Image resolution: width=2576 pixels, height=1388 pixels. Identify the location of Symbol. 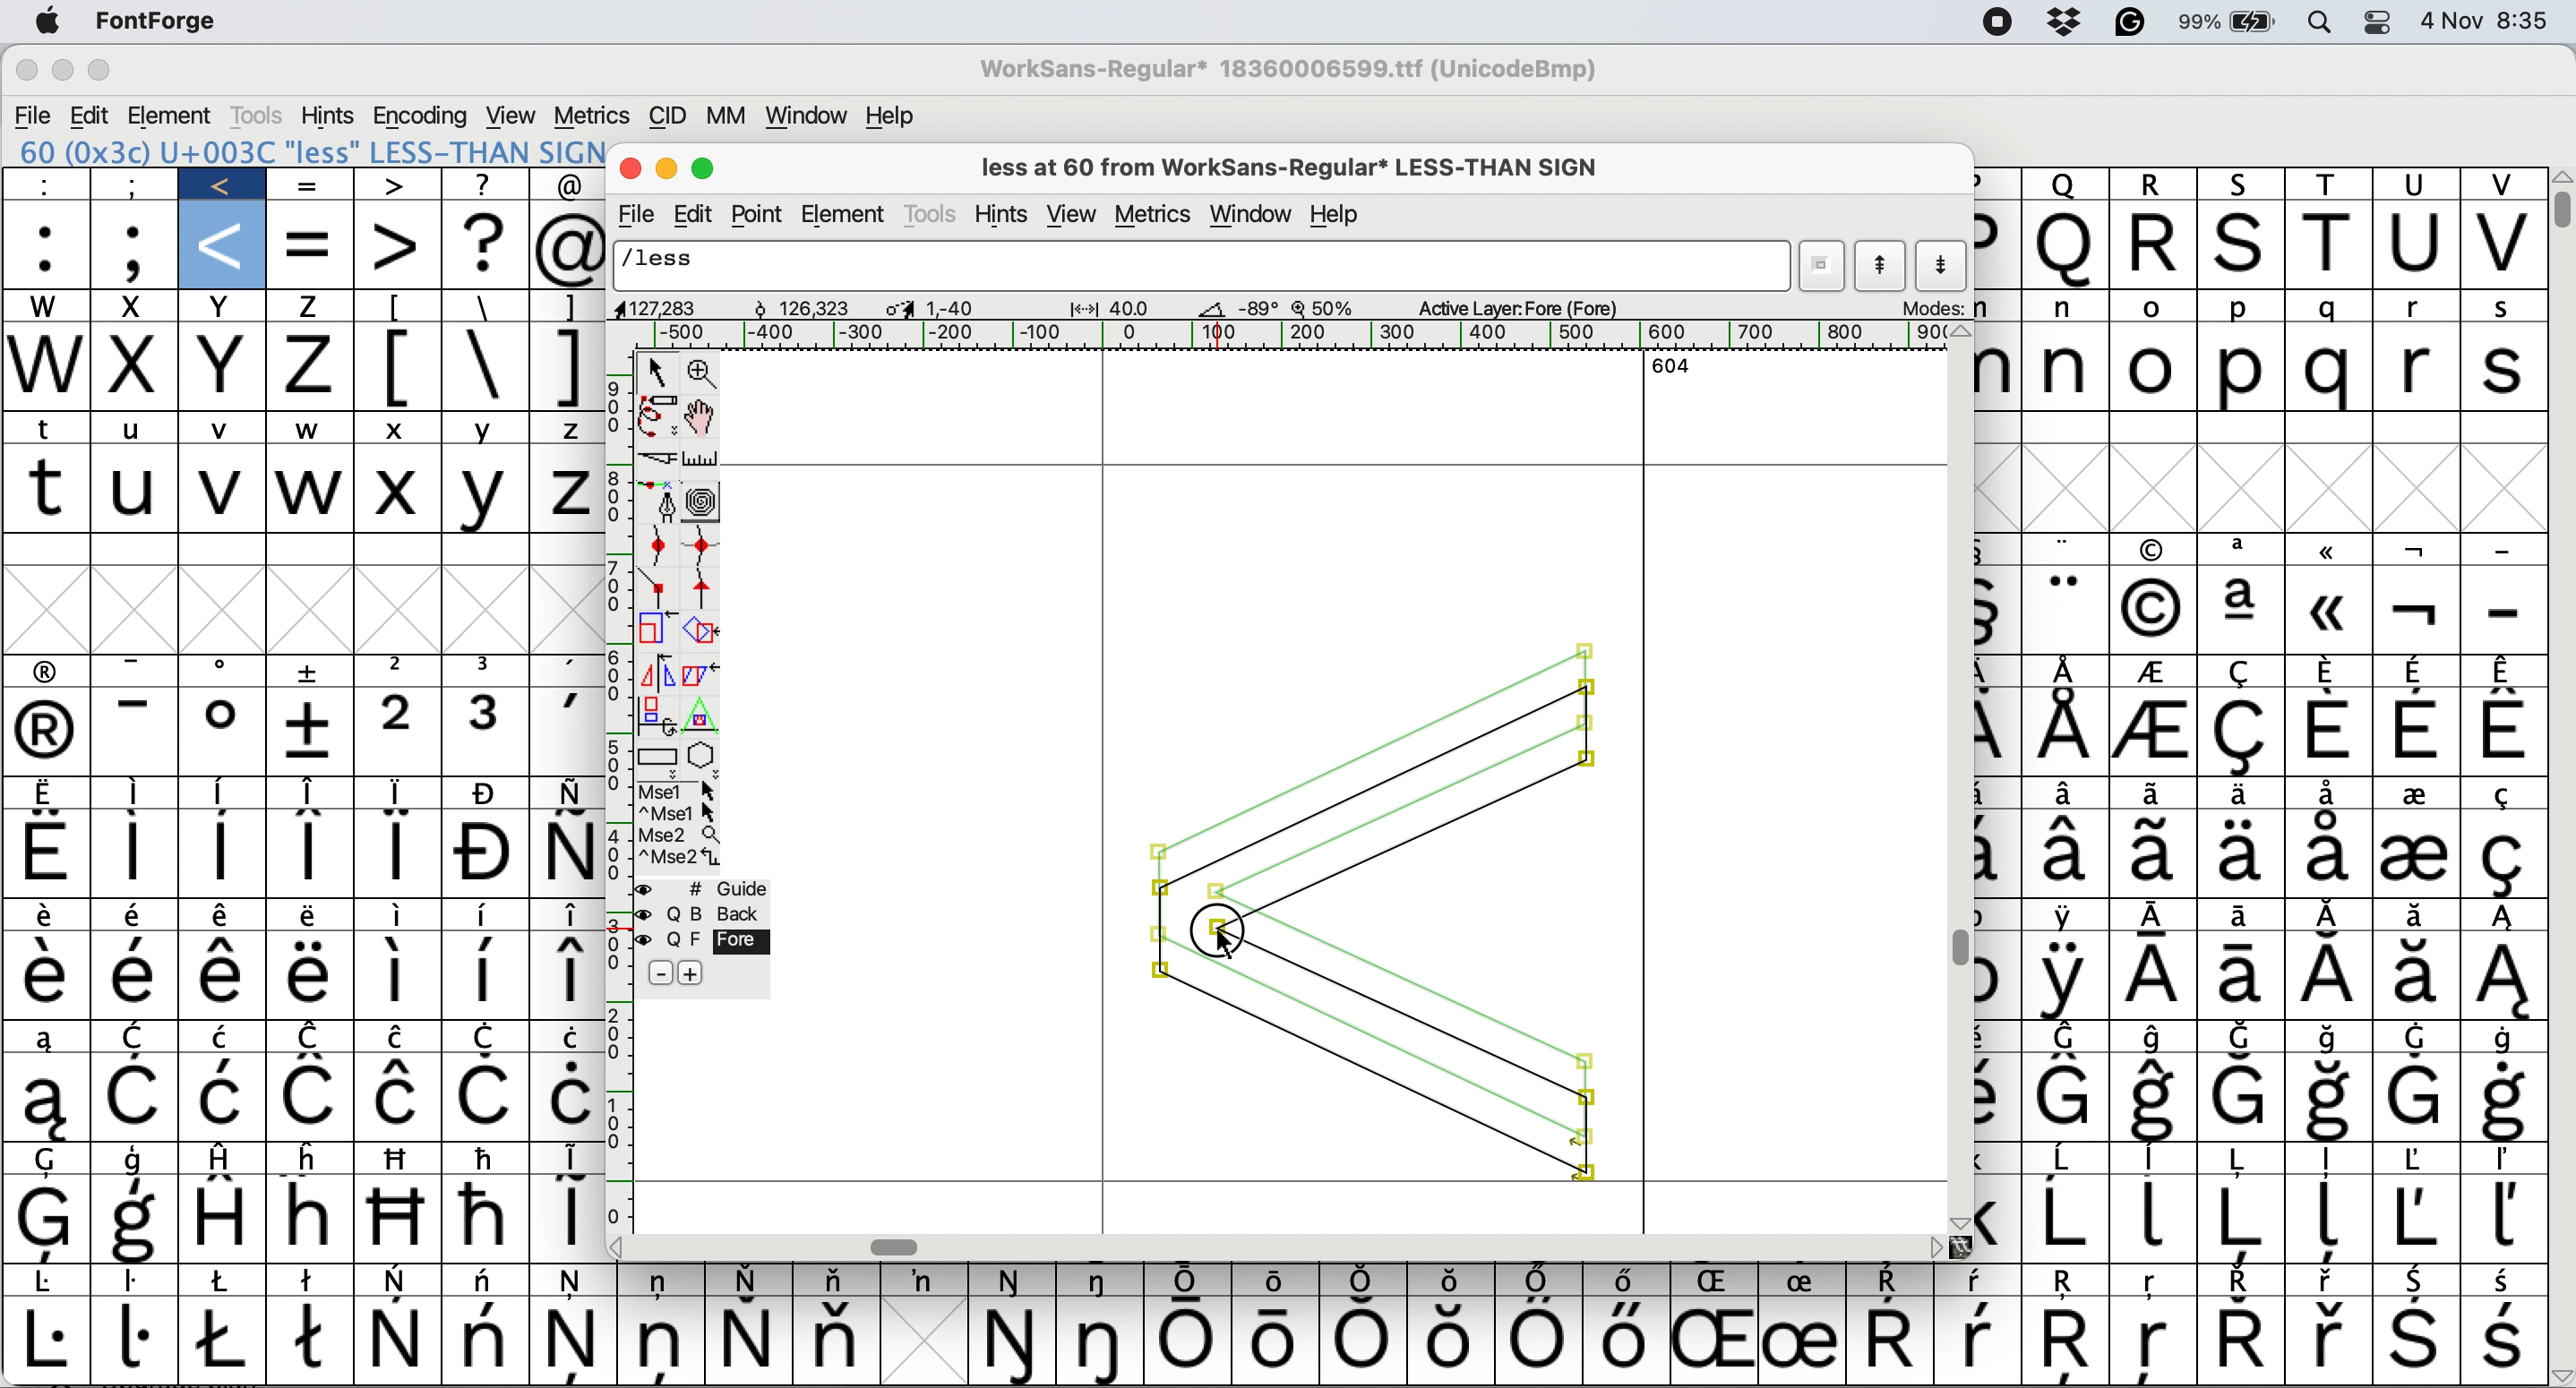
(926, 1280).